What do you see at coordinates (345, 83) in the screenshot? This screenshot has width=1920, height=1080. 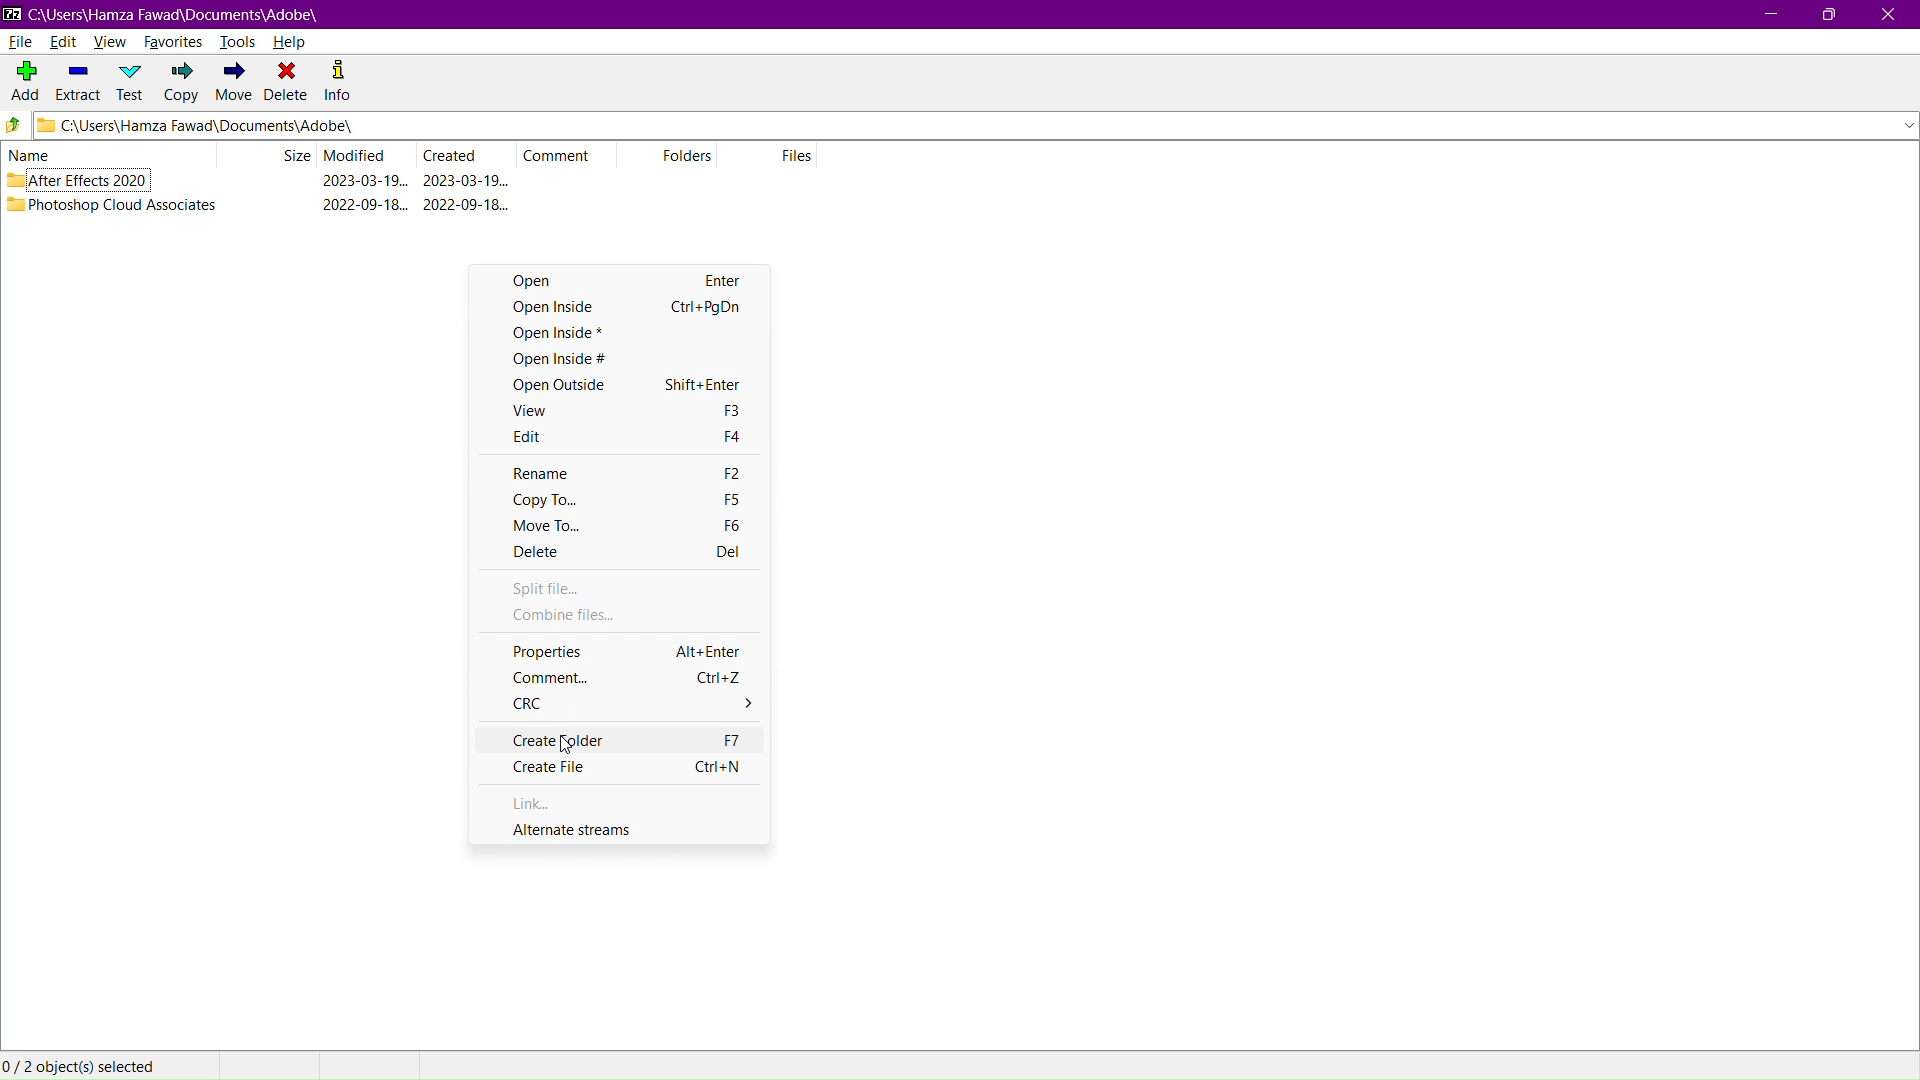 I see `Info` at bounding box center [345, 83].